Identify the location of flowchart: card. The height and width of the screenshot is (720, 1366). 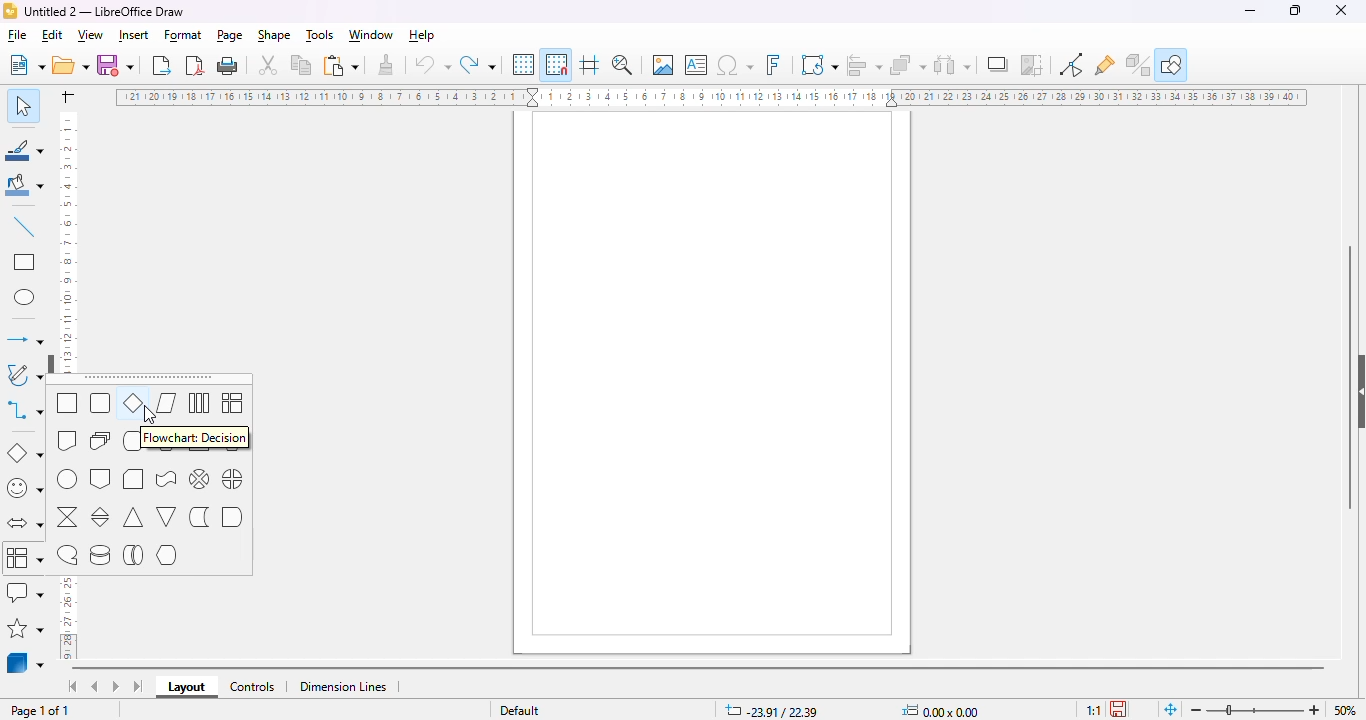
(134, 480).